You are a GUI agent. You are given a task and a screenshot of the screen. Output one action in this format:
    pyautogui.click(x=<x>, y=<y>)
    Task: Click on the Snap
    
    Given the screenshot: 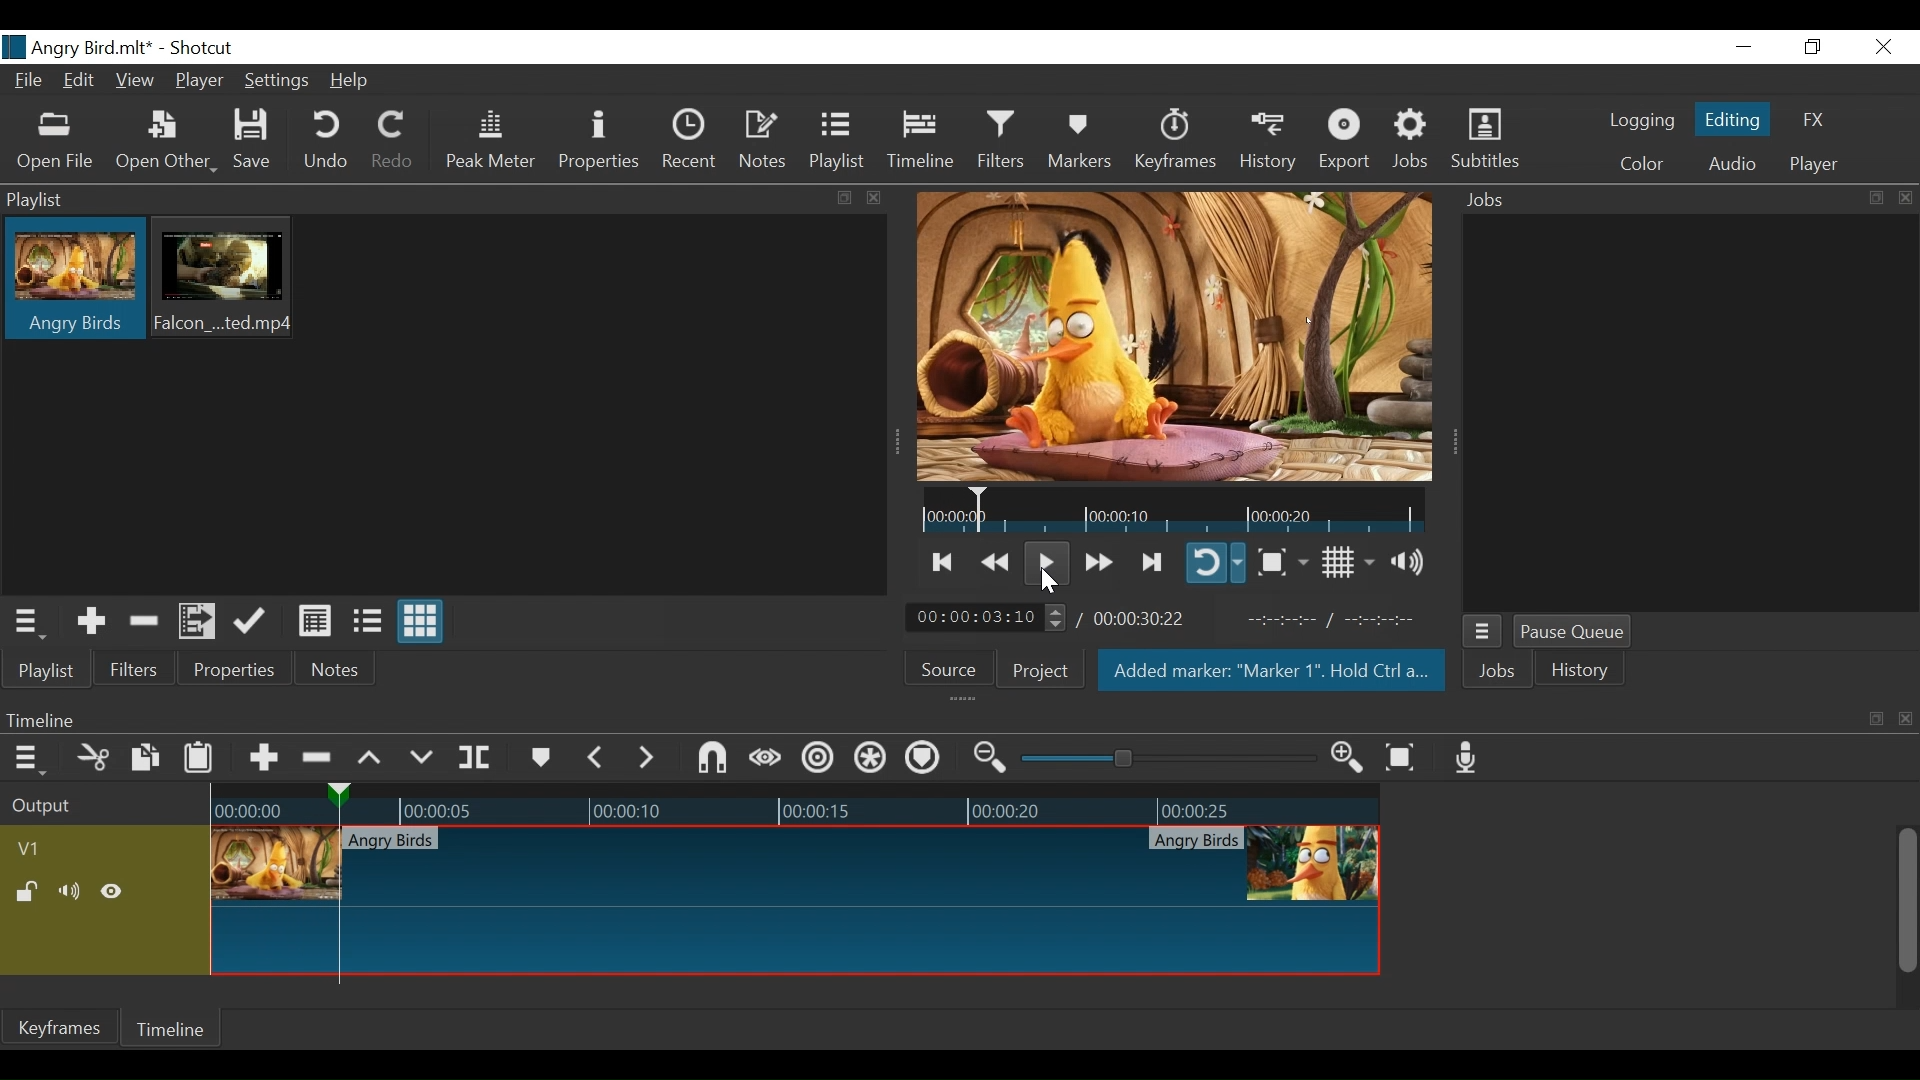 What is the action you would take?
    pyautogui.click(x=709, y=759)
    